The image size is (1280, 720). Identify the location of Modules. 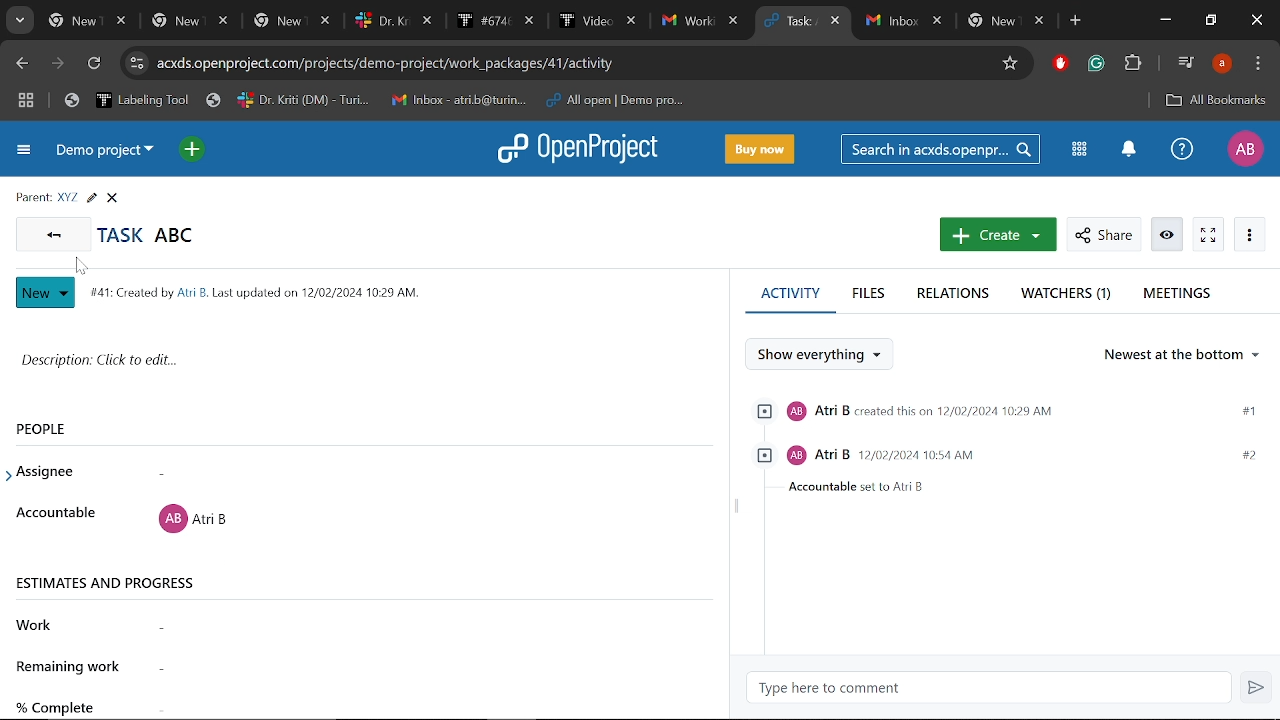
(1081, 151).